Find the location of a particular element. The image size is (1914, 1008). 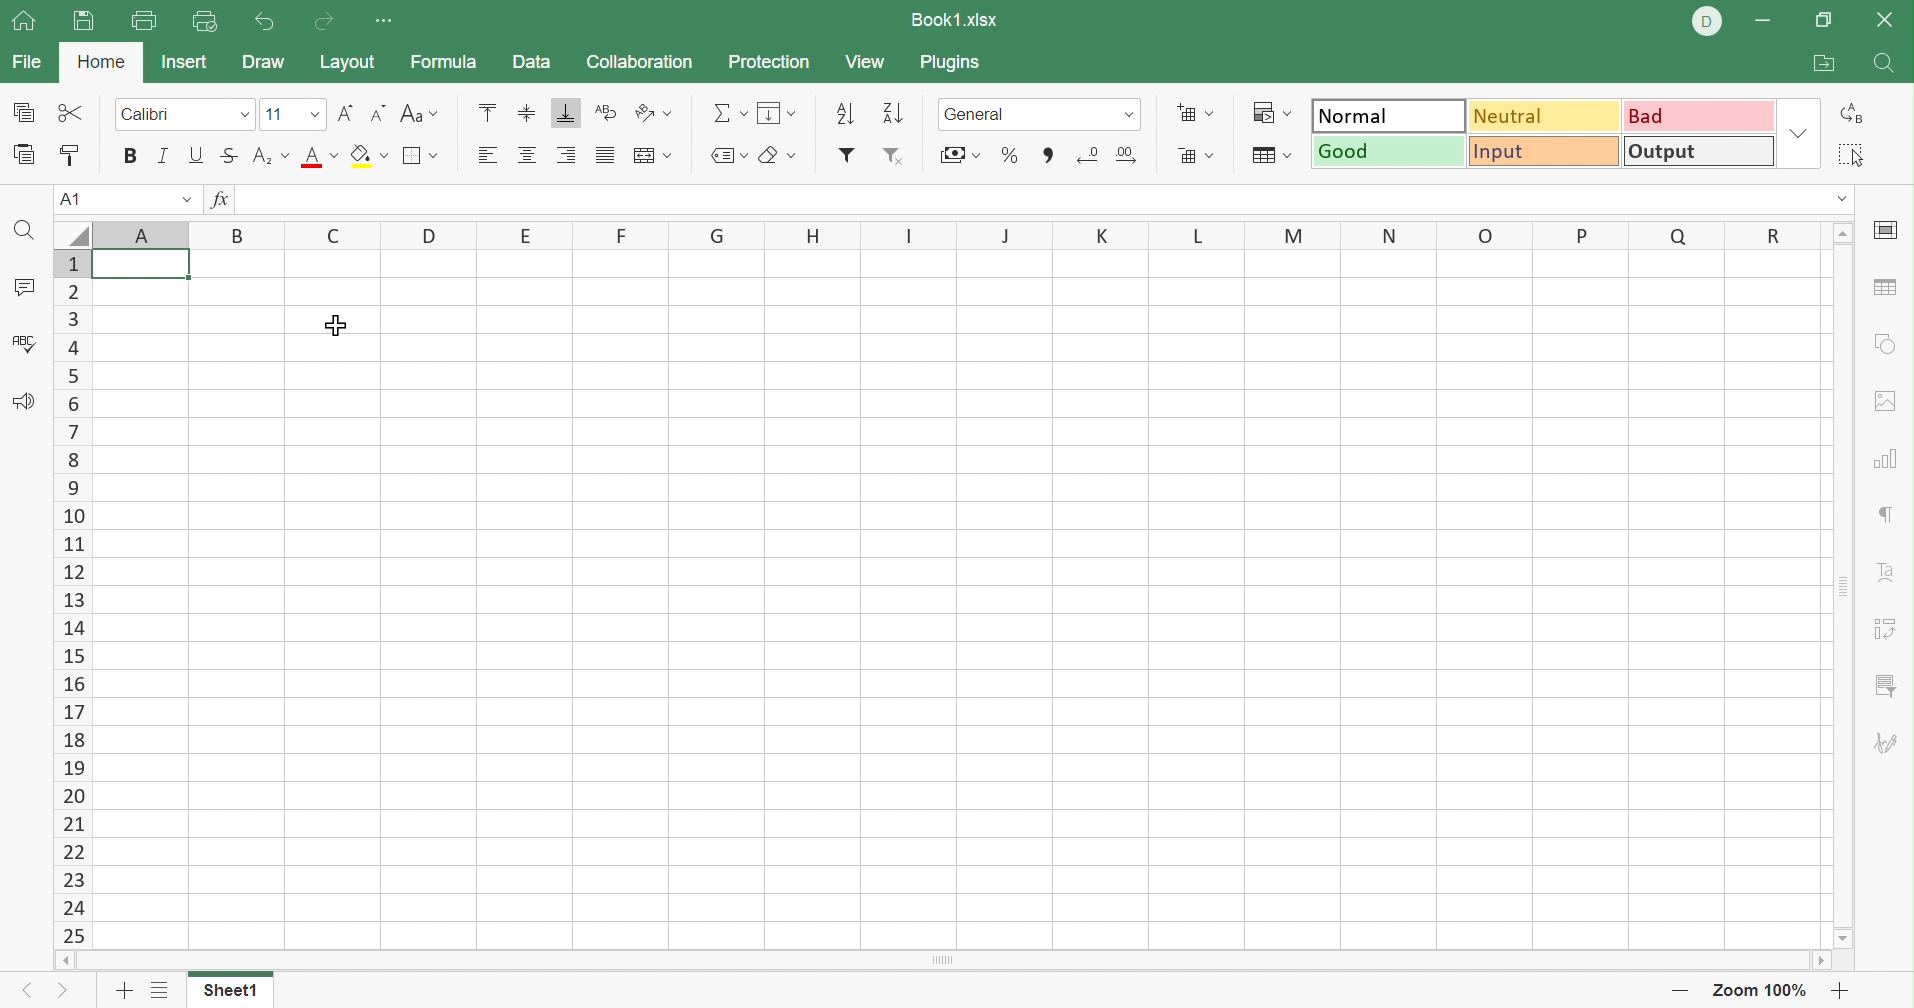

Align center is located at coordinates (525, 153).